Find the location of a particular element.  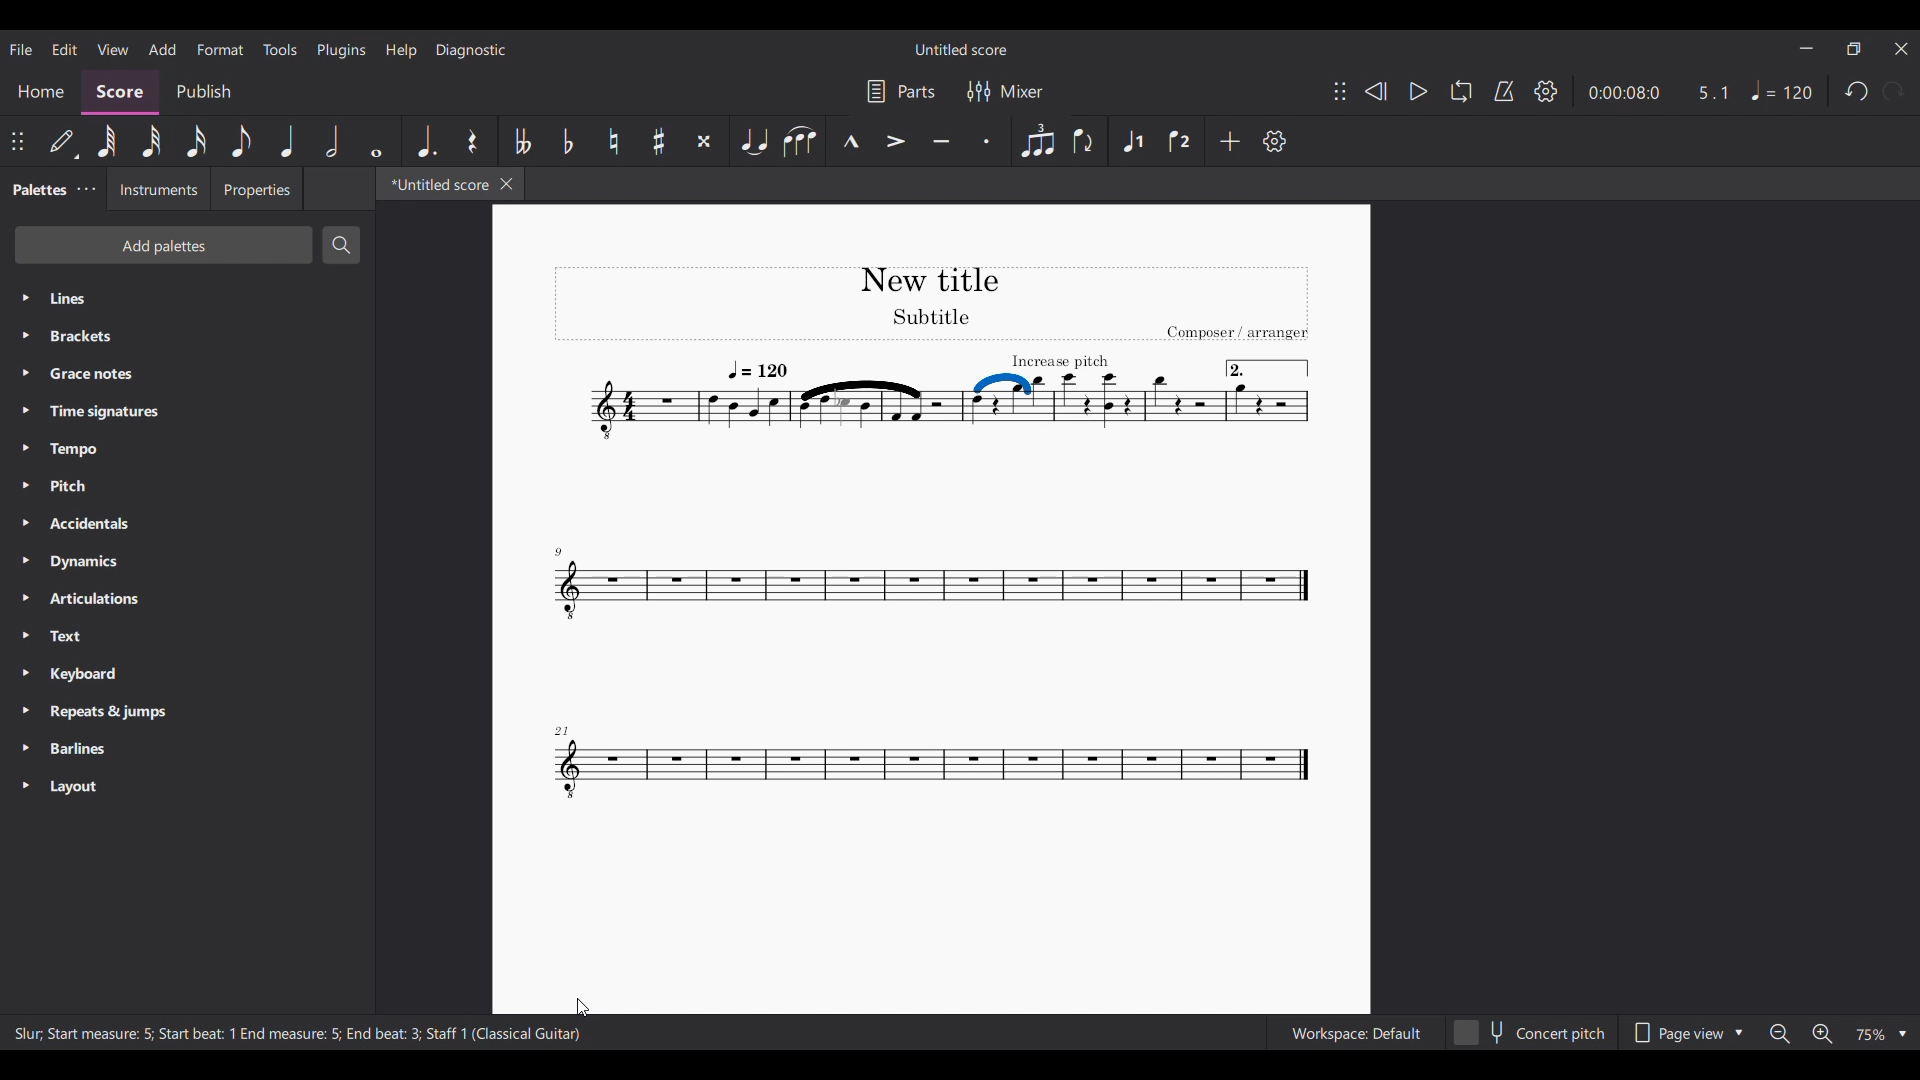

Current duration is located at coordinates (1621, 92).